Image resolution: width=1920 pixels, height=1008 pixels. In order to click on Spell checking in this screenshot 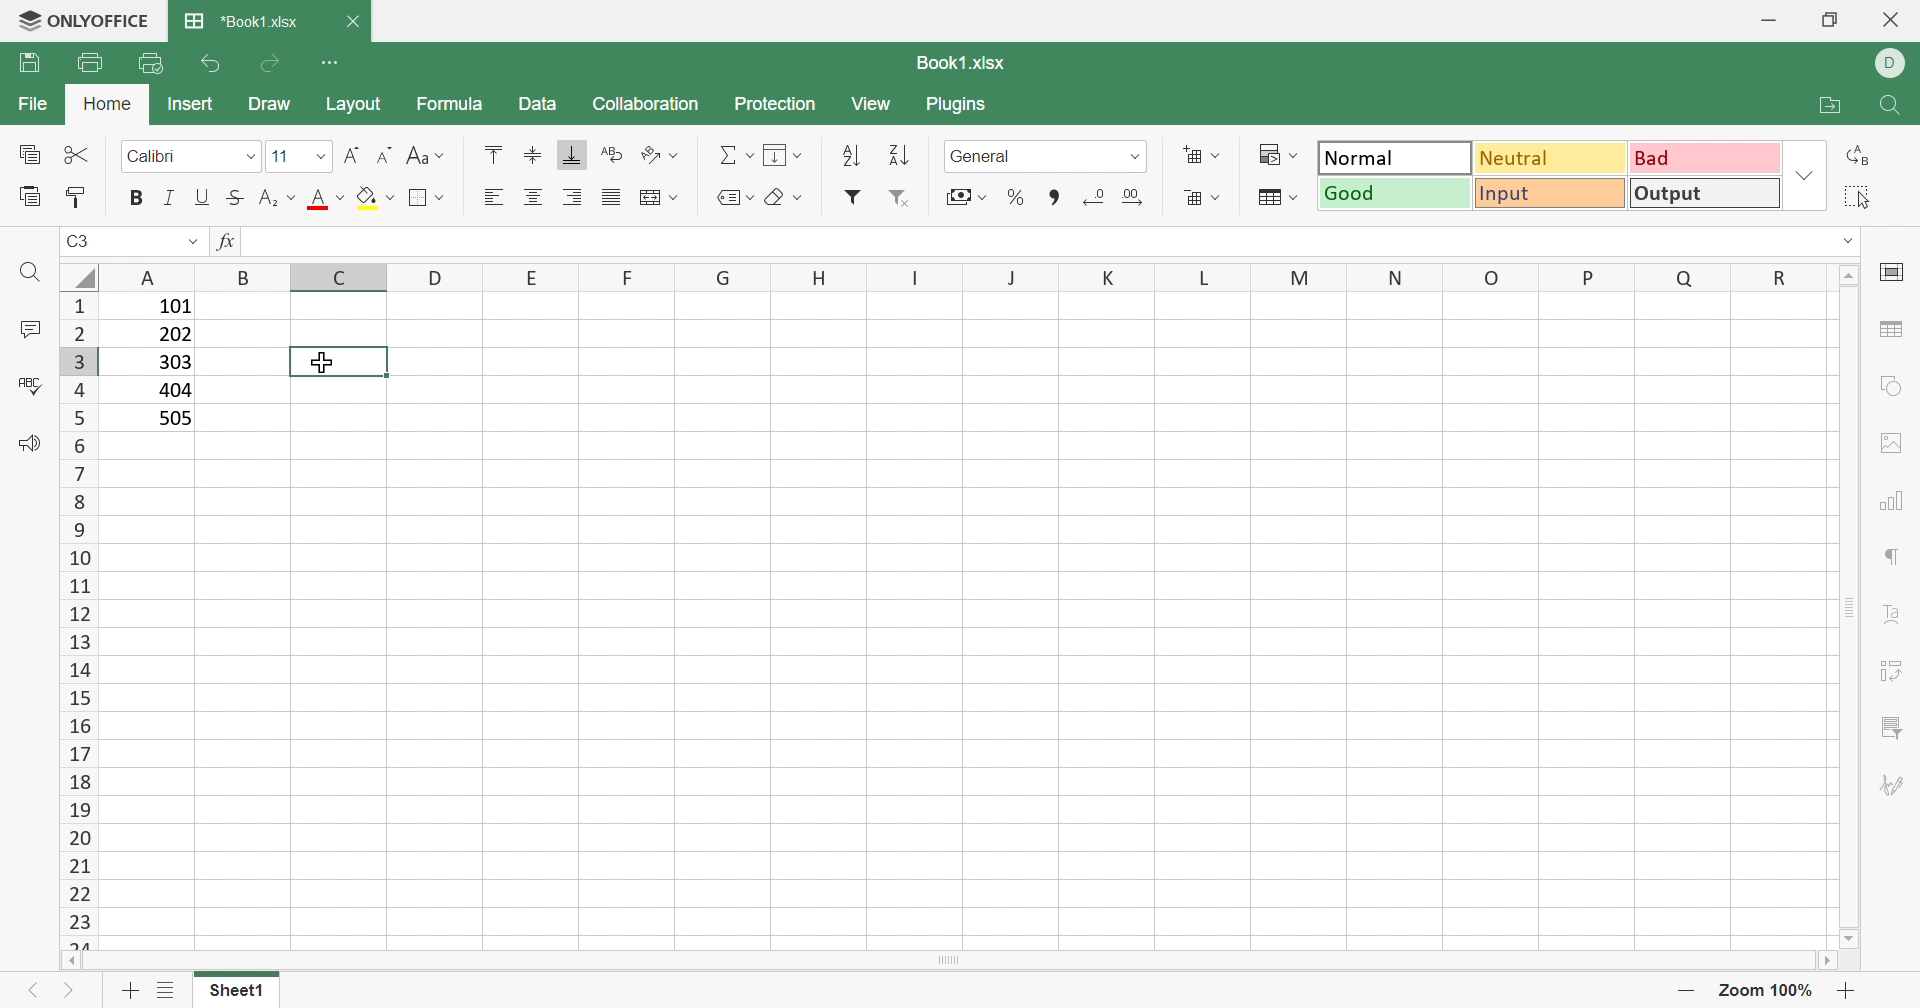, I will do `click(28, 384)`.